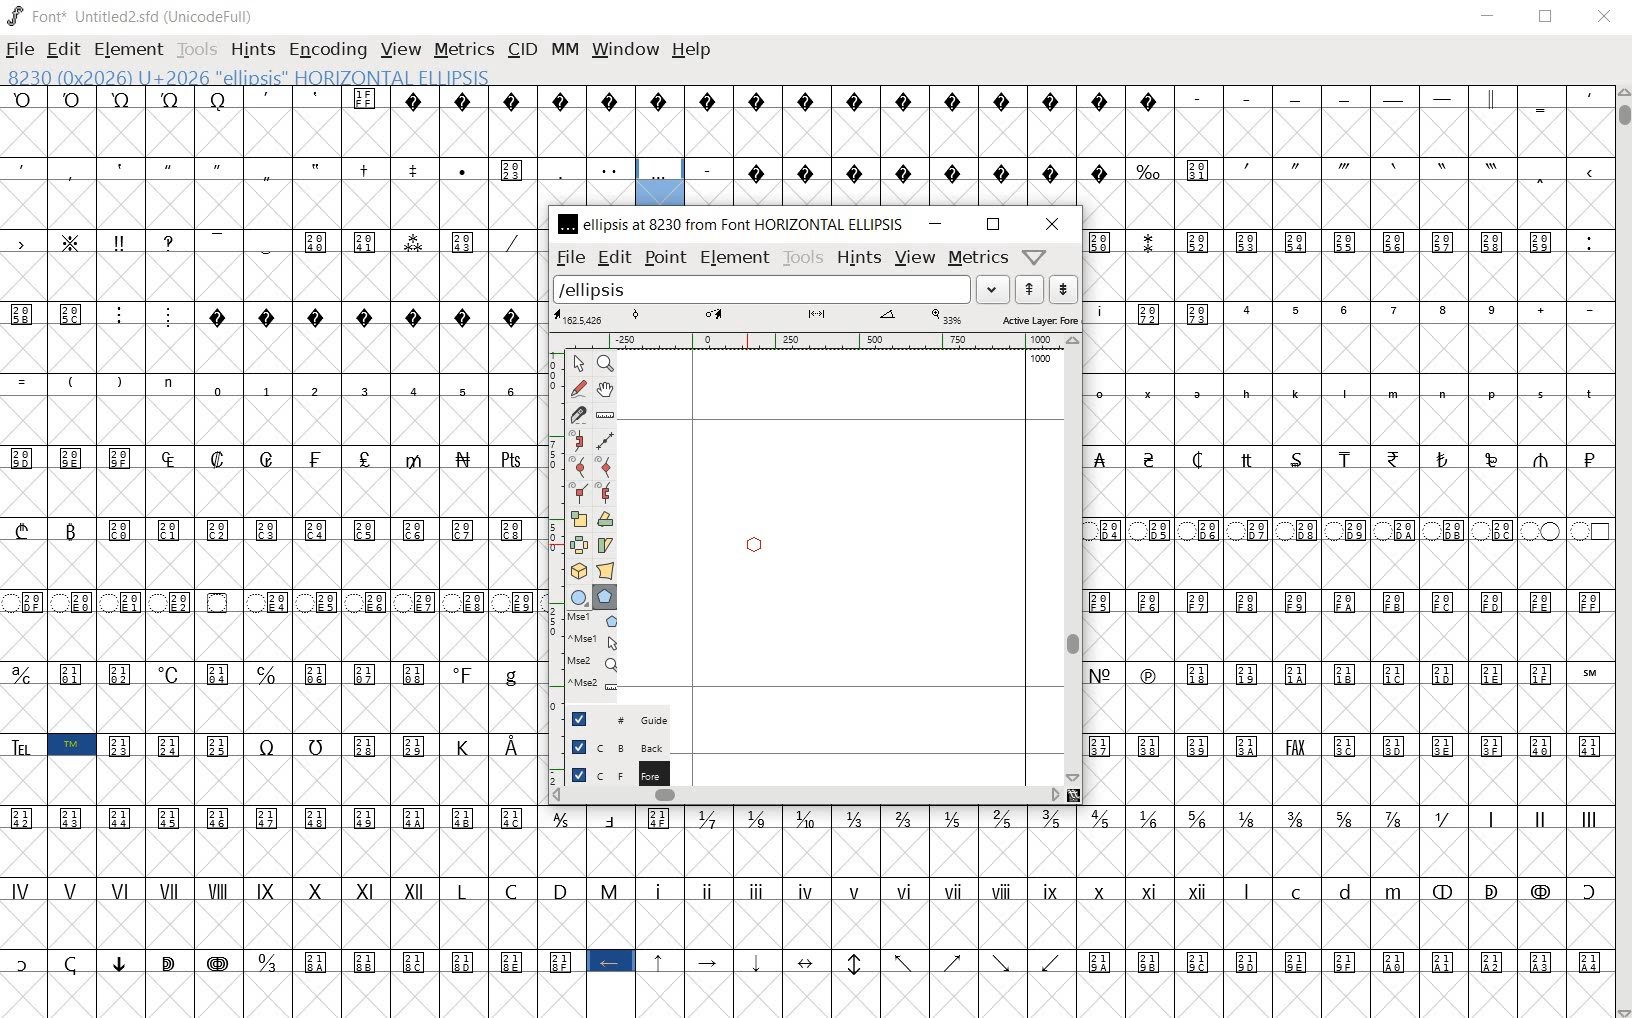 This screenshot has width=1632, height=1018. Describe the element at coordinates (913, 257) in the screenshot. I see `` at that location.